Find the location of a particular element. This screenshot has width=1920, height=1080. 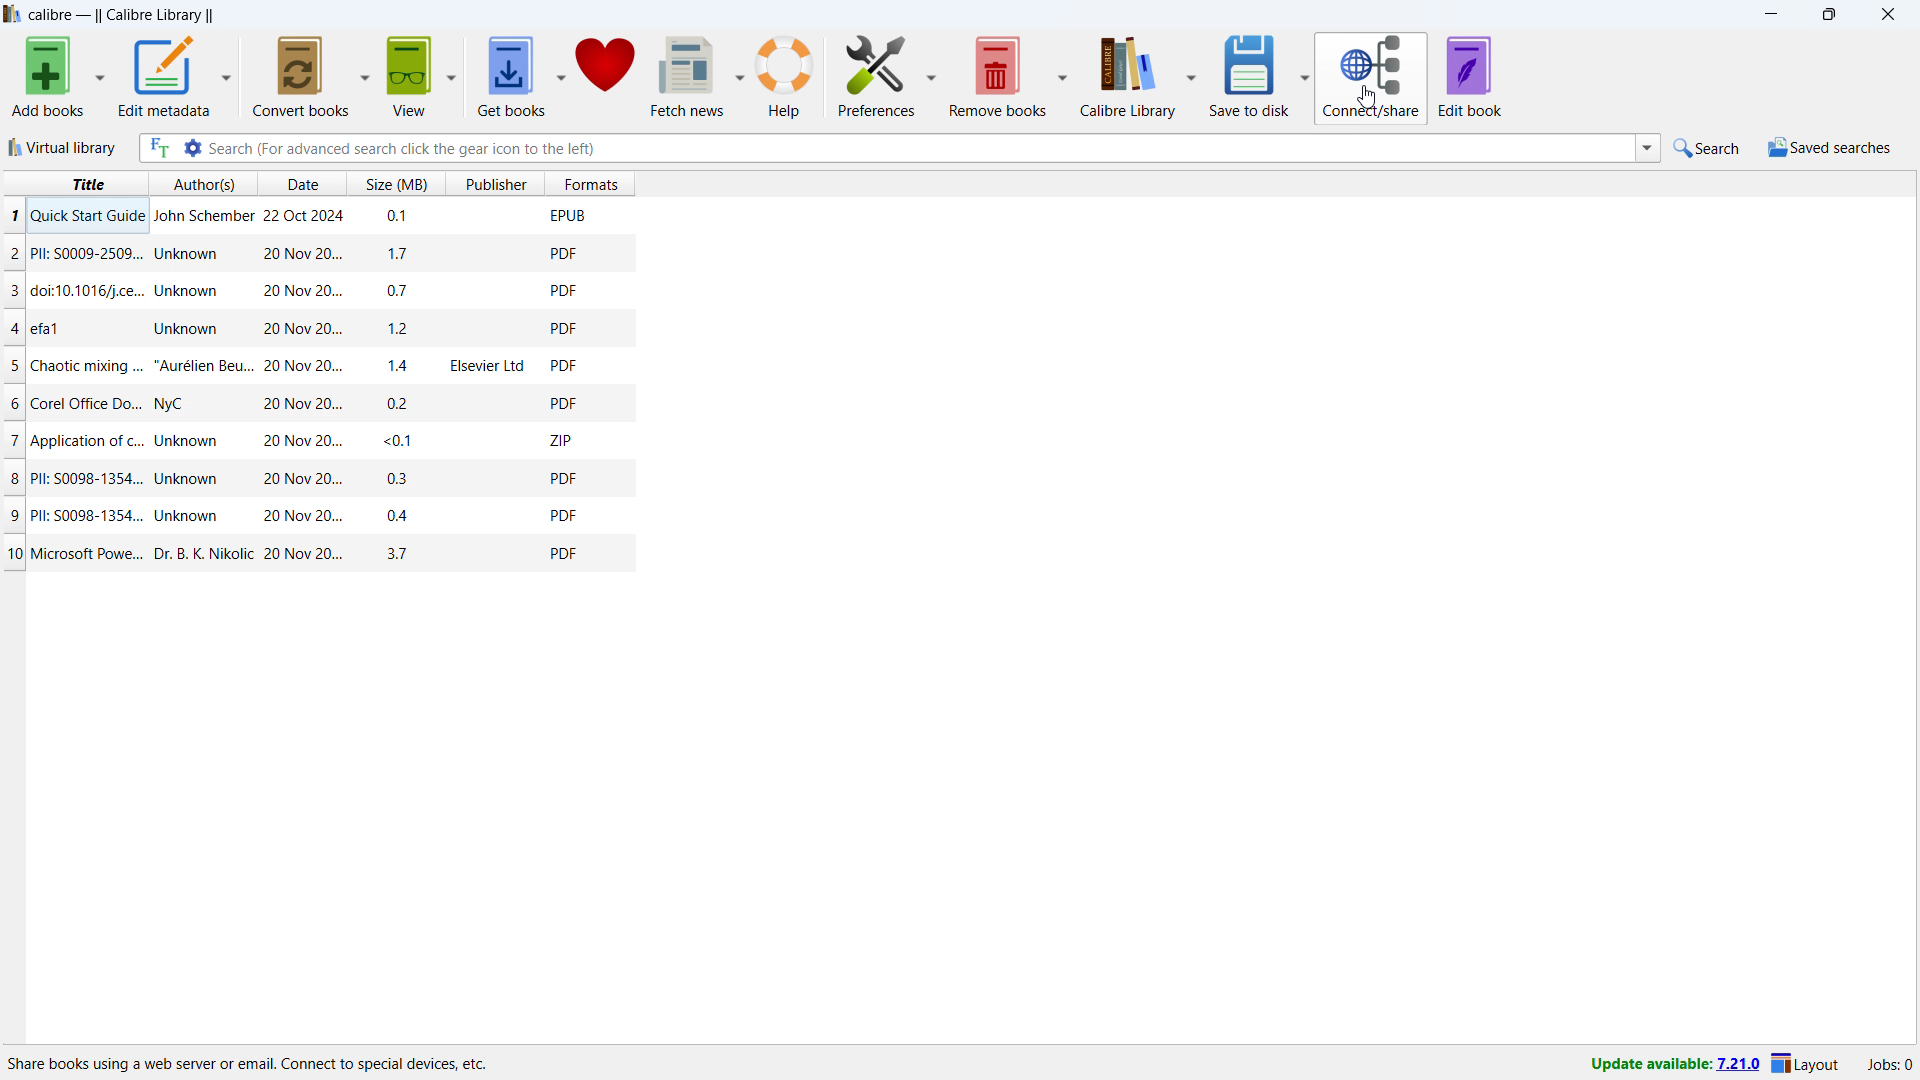

get books is located at coordinates (512, 77).